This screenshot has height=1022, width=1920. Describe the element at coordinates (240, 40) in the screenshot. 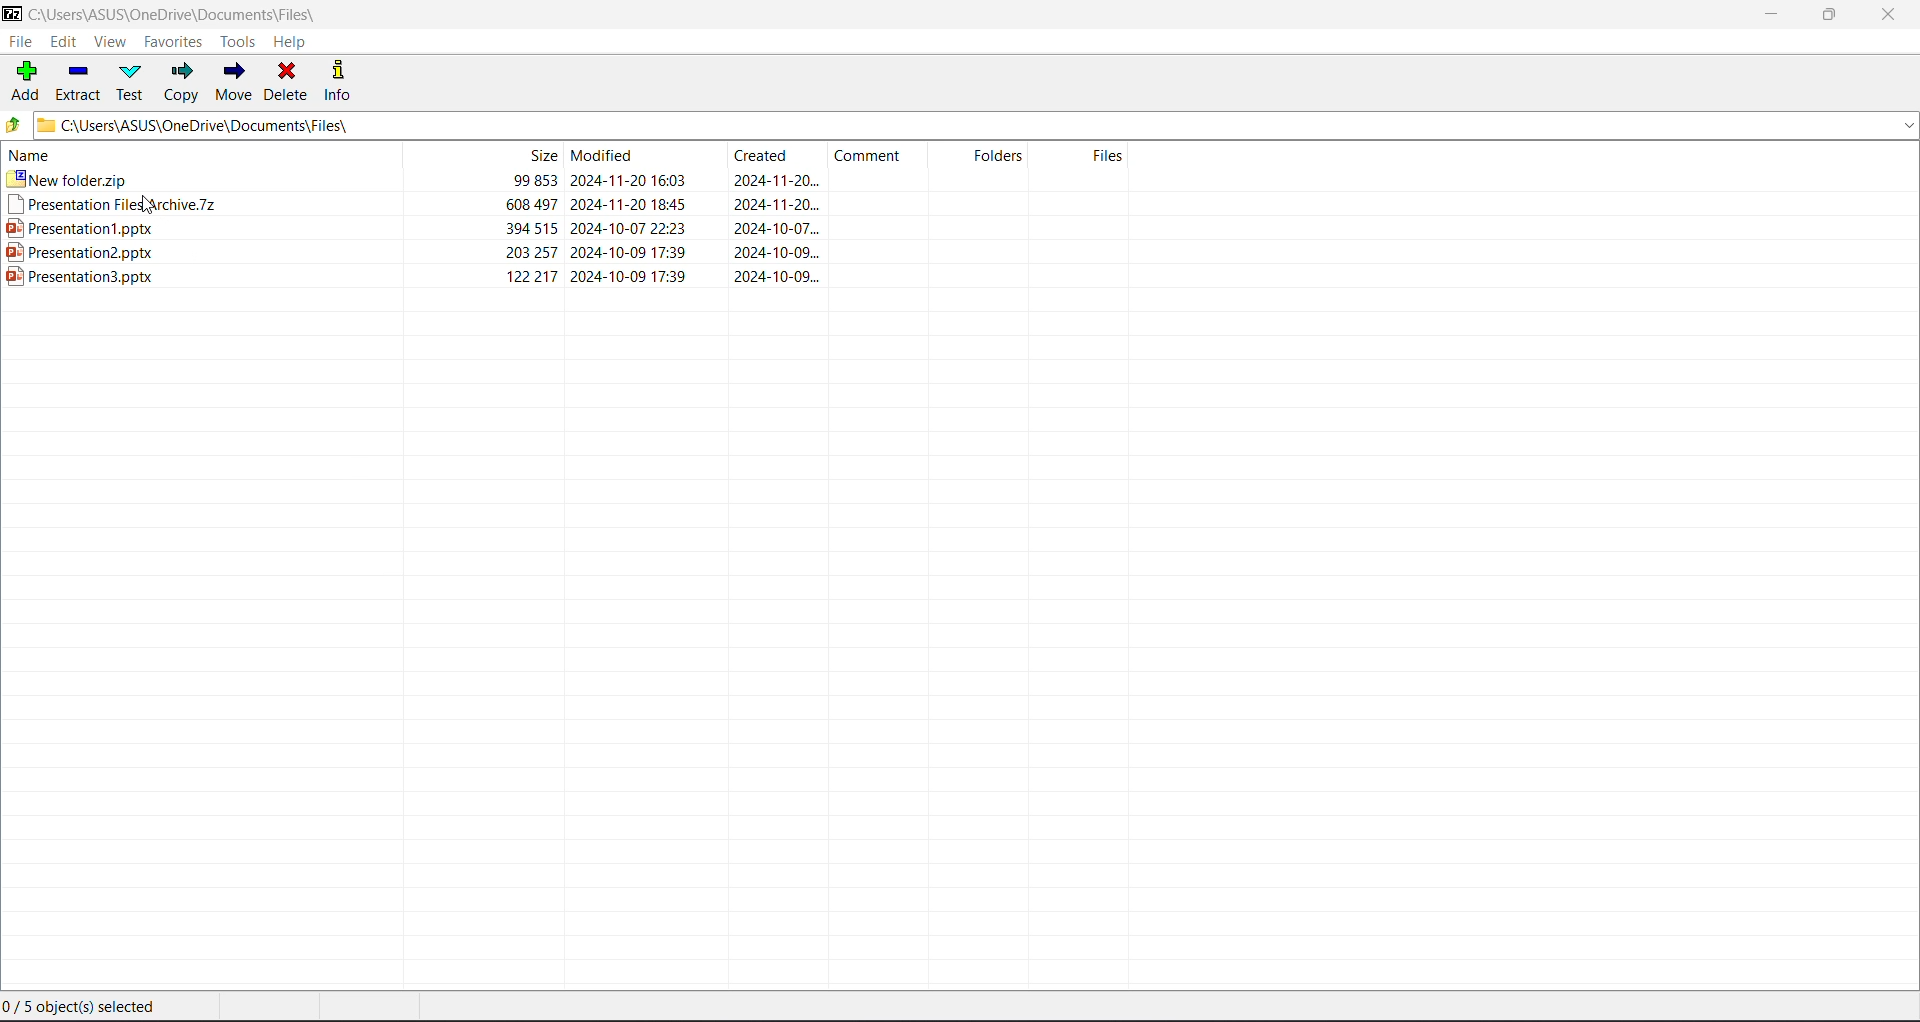

I see `Tools` at that location.